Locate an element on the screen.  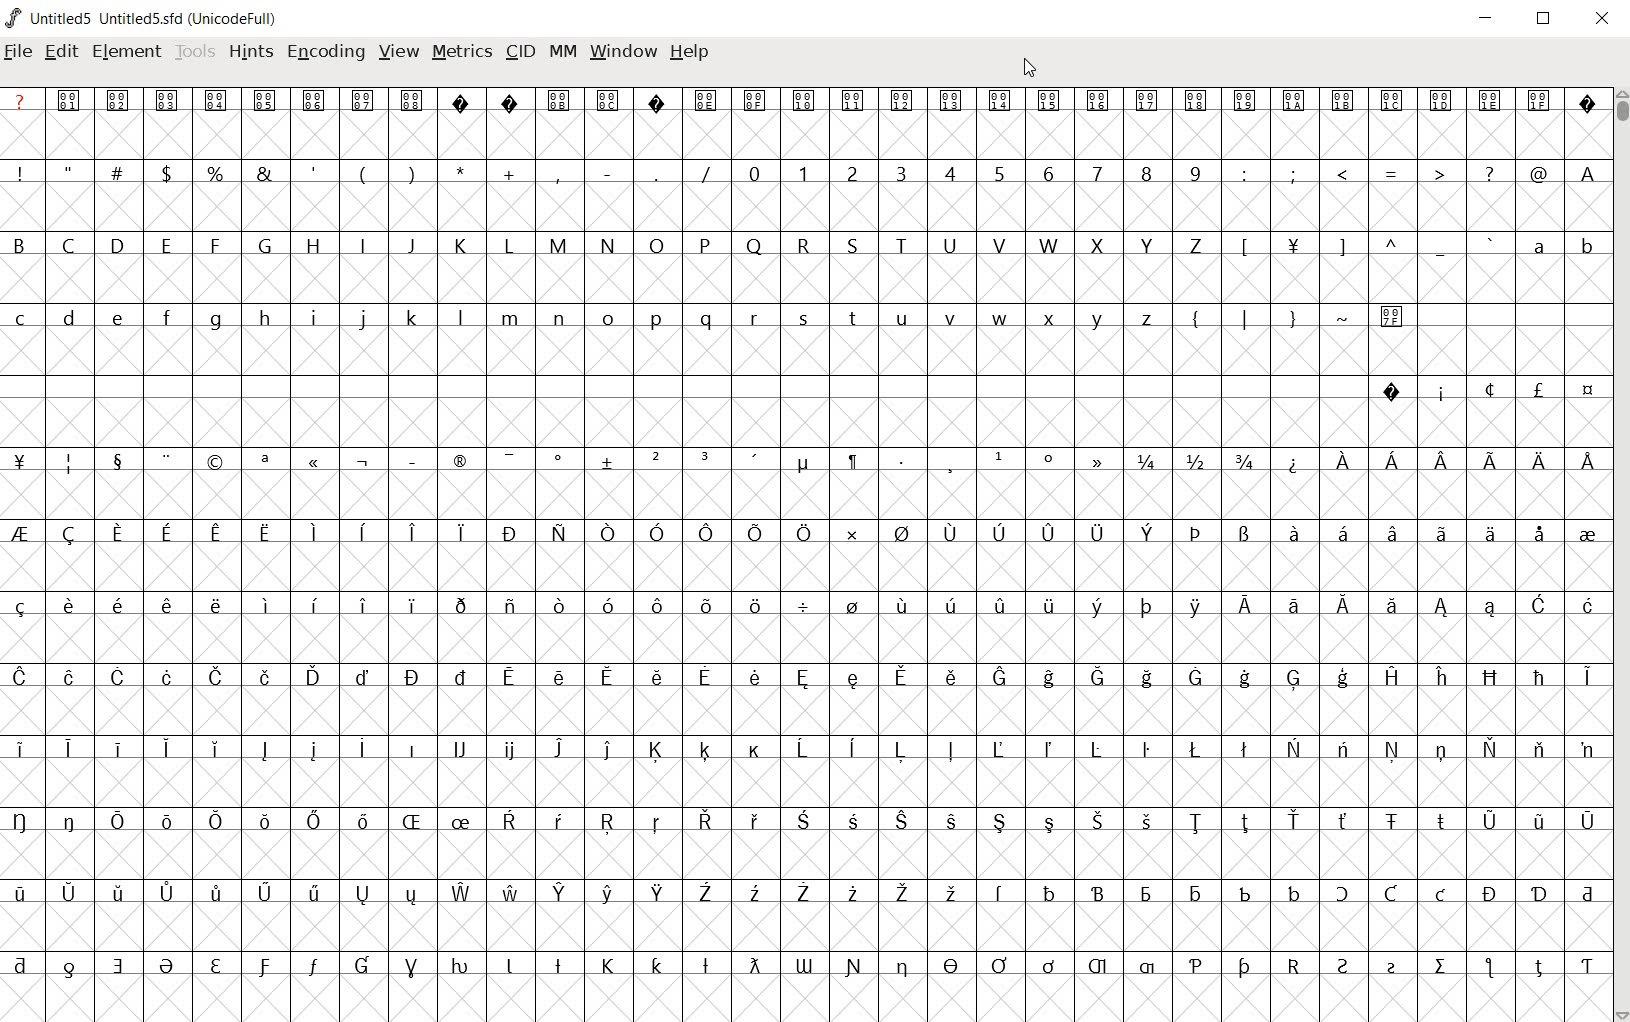
Symbol is located at coordinates (165, 460).